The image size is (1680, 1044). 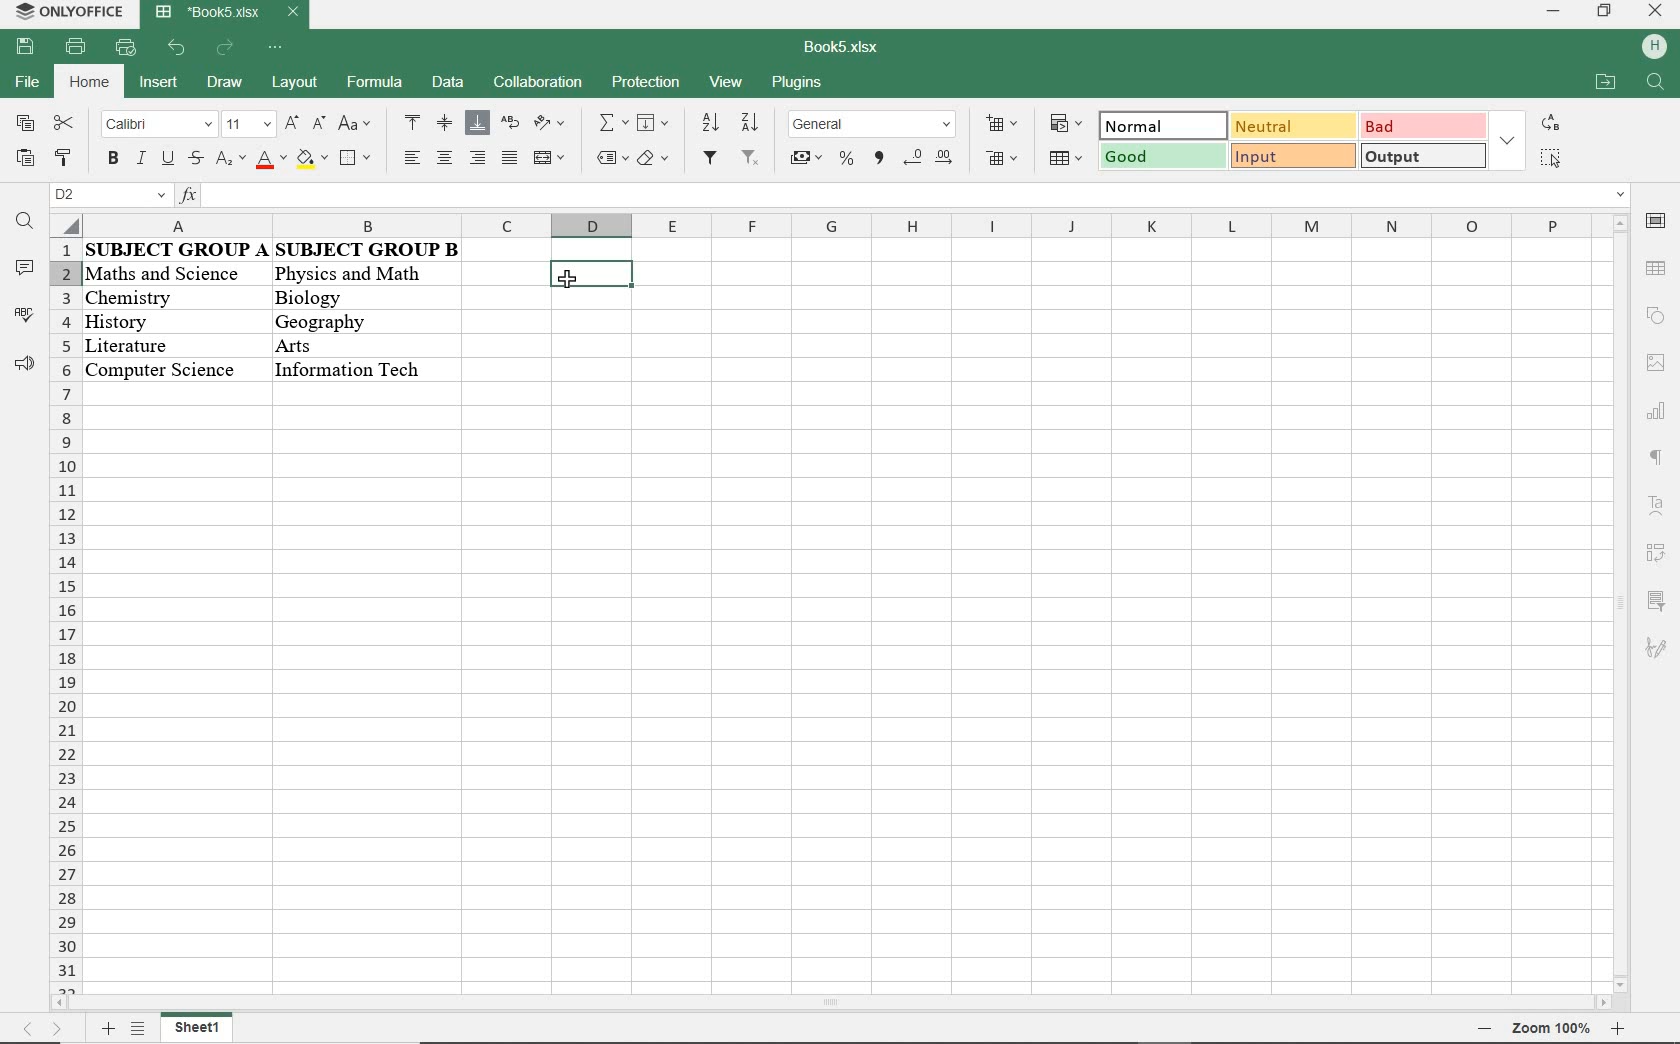 What do you see at coordinates (903, 196) in the screenshot?
I see `insert function` at bounding box center [903, 196].